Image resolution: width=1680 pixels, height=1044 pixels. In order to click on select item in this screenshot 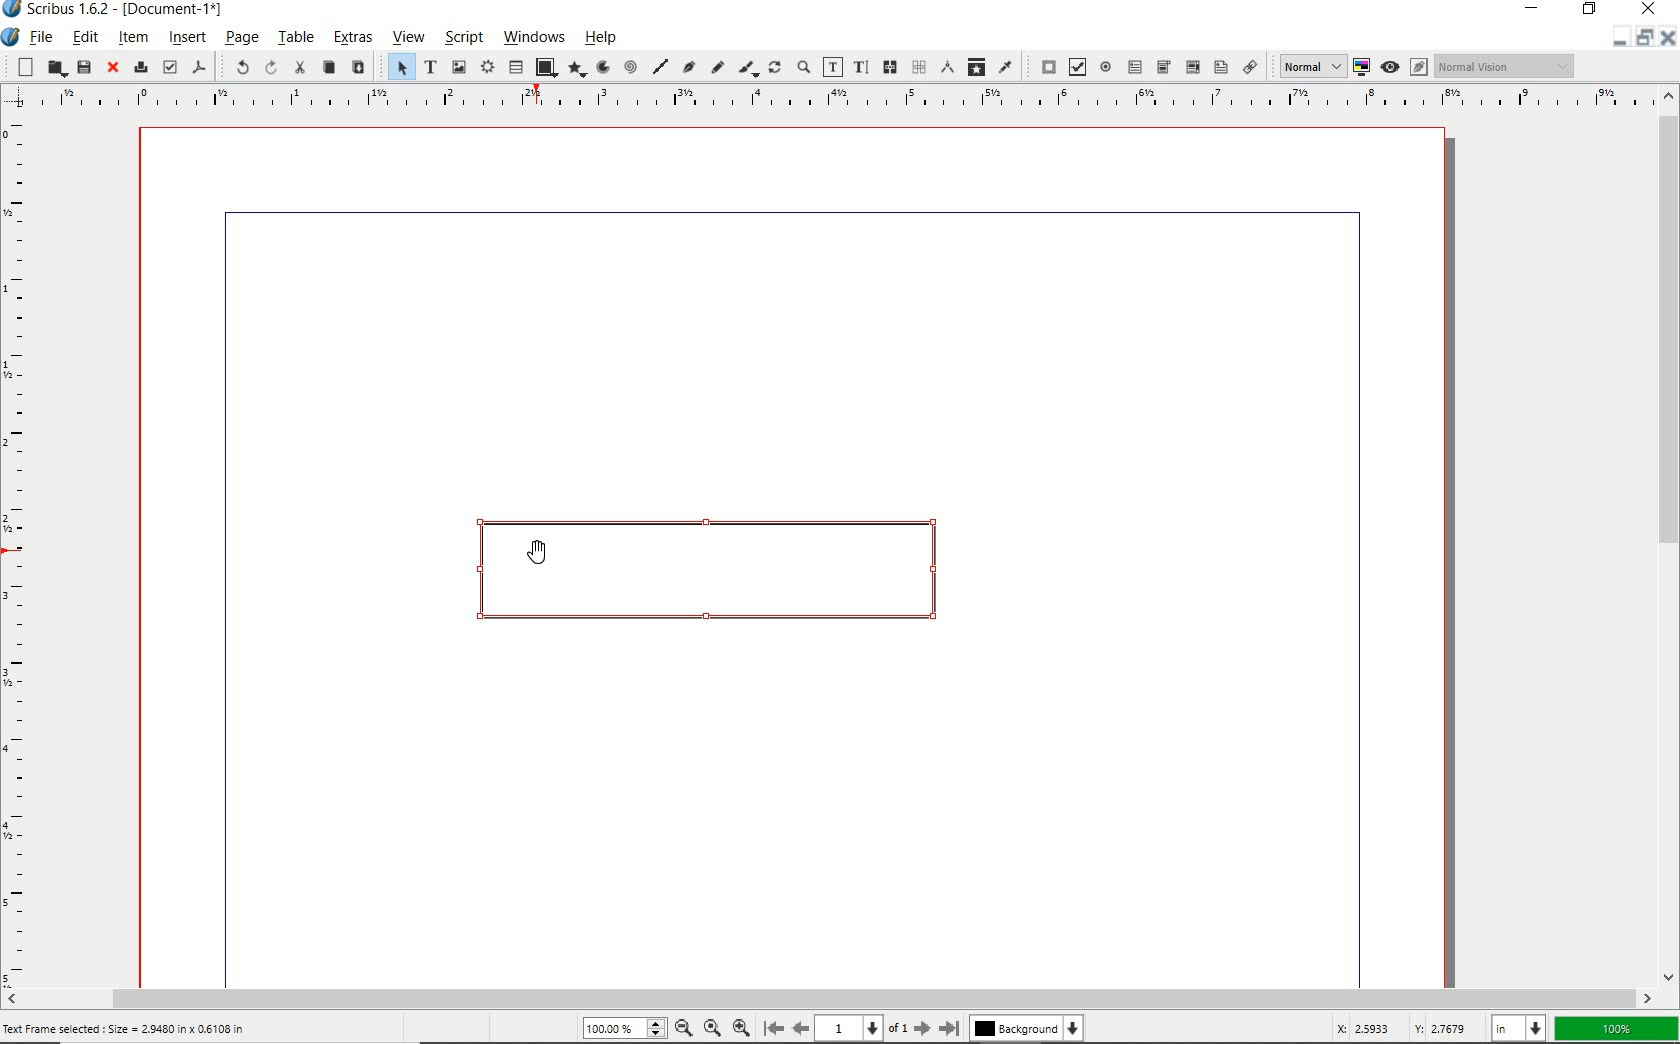, I will do `click(398, 68)`.